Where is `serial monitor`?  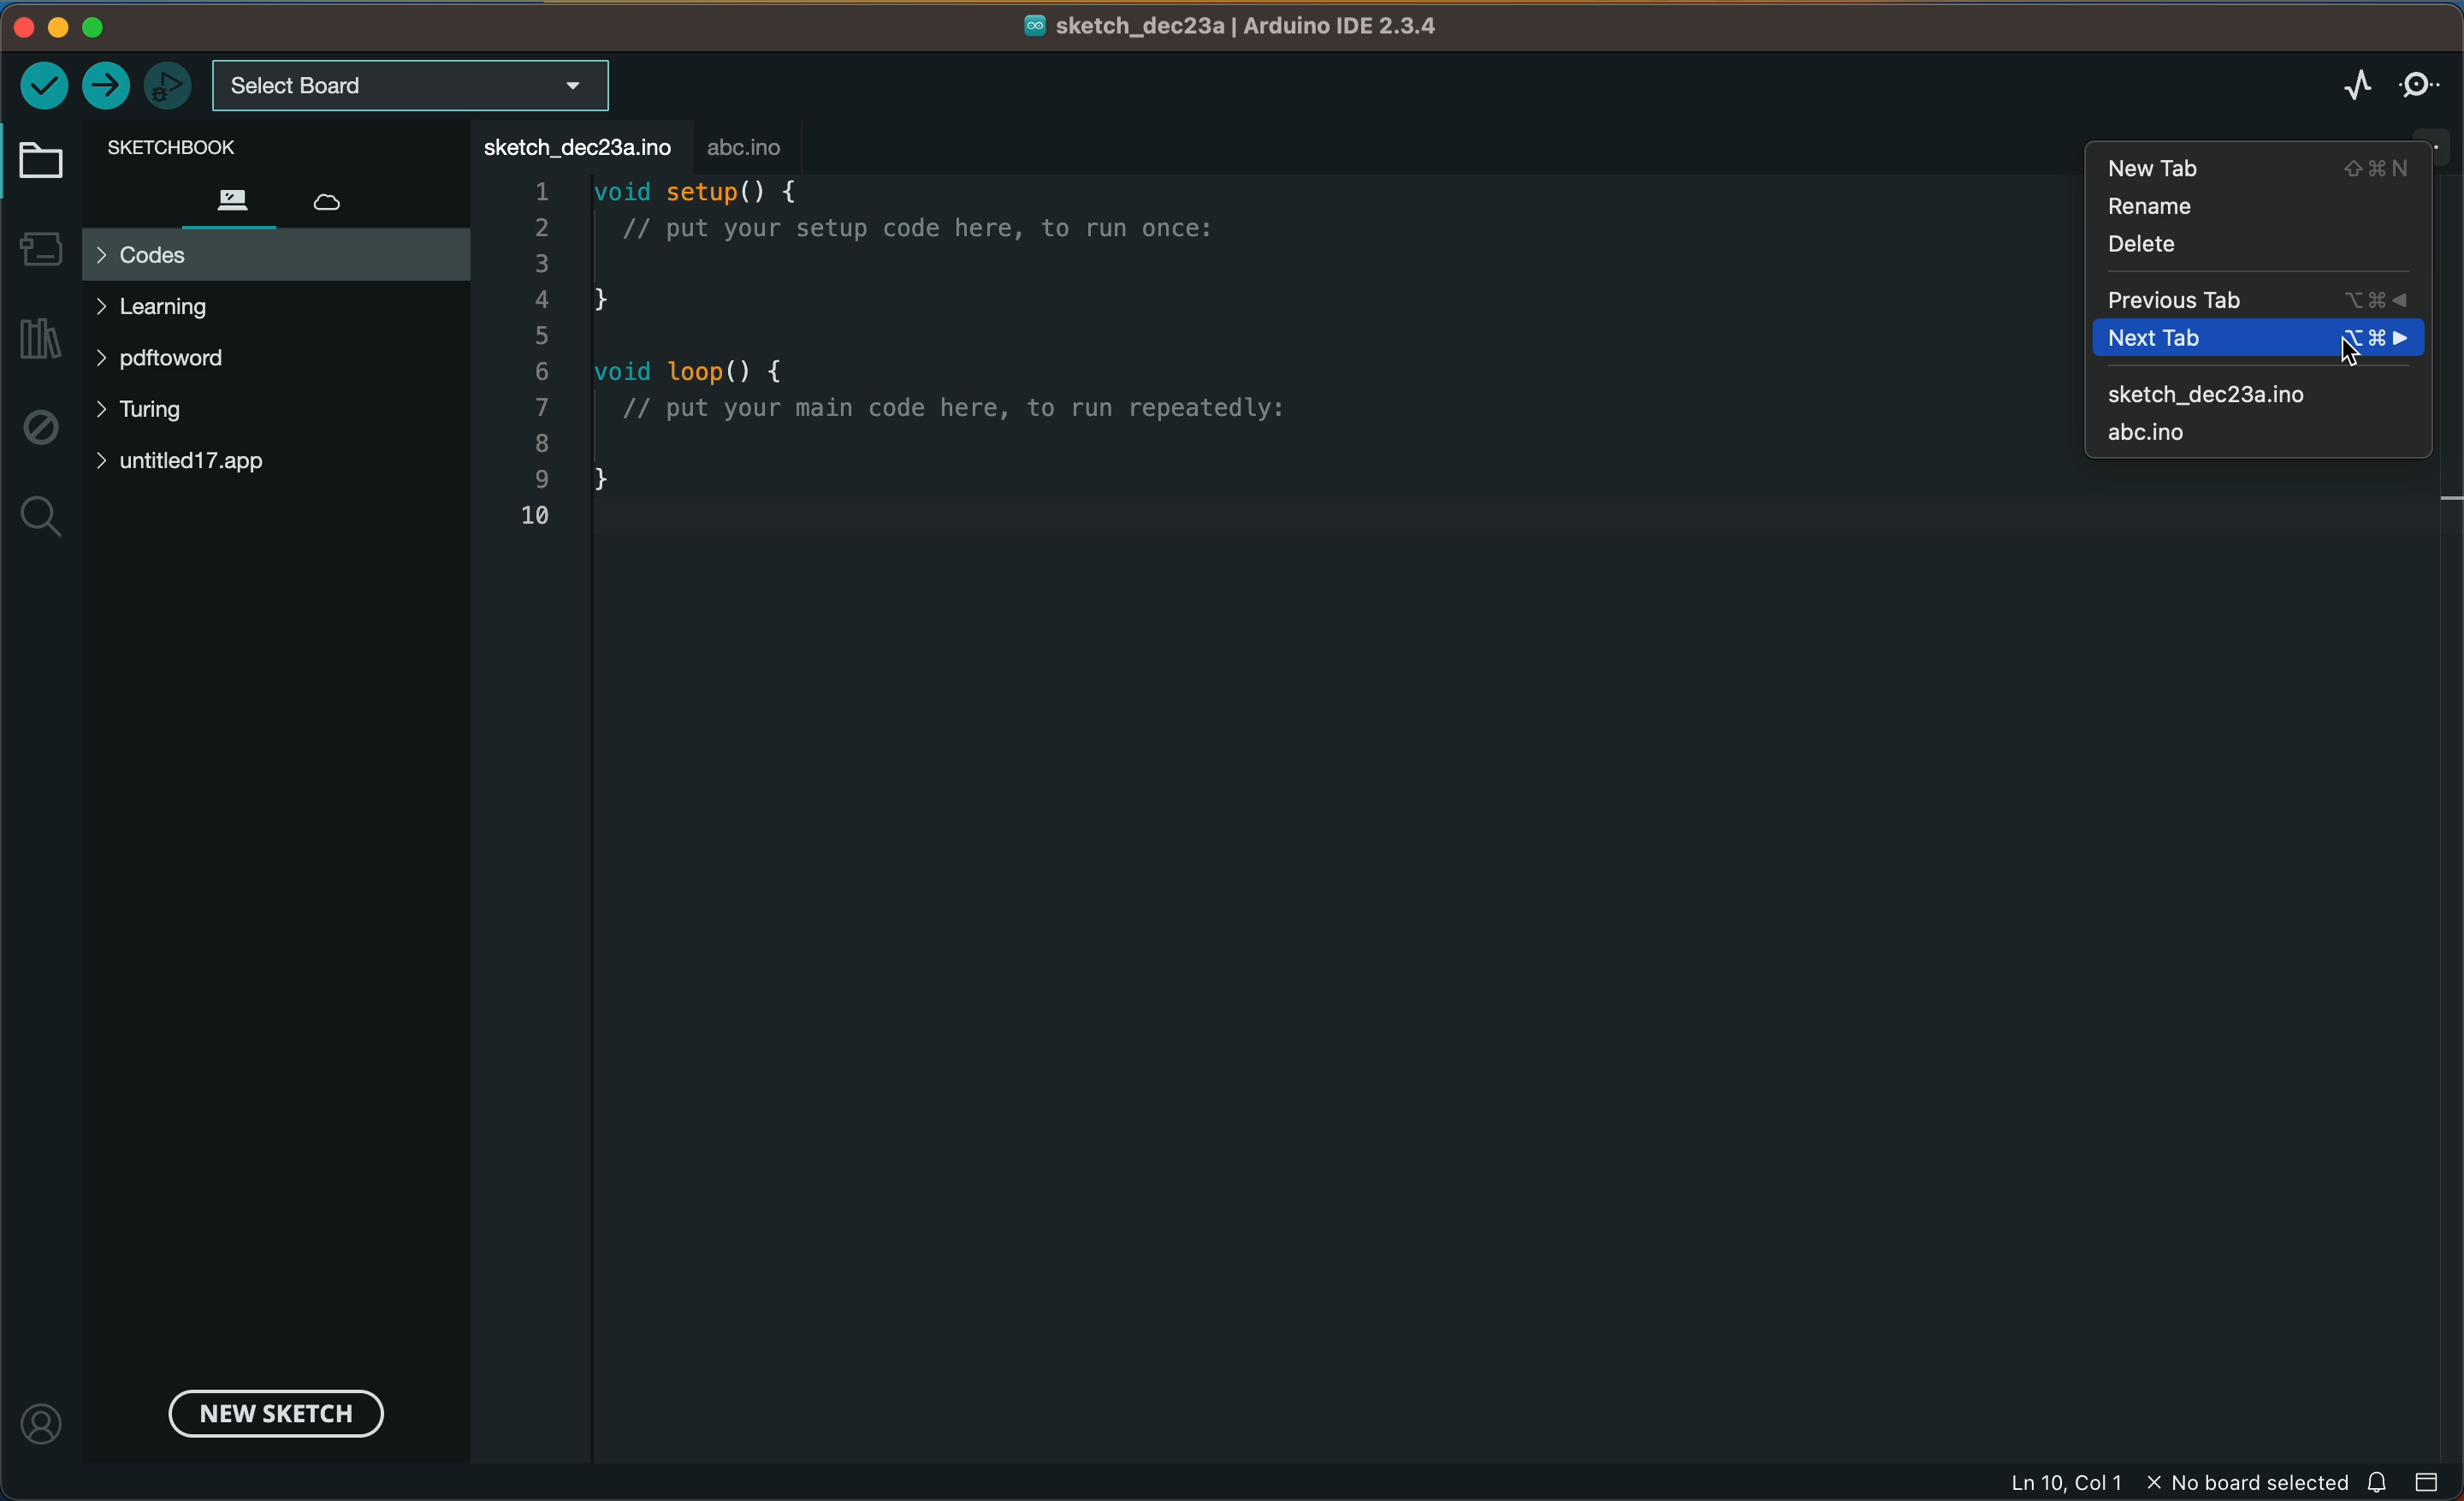
serial monitor is located at coordinates (2420, 80).